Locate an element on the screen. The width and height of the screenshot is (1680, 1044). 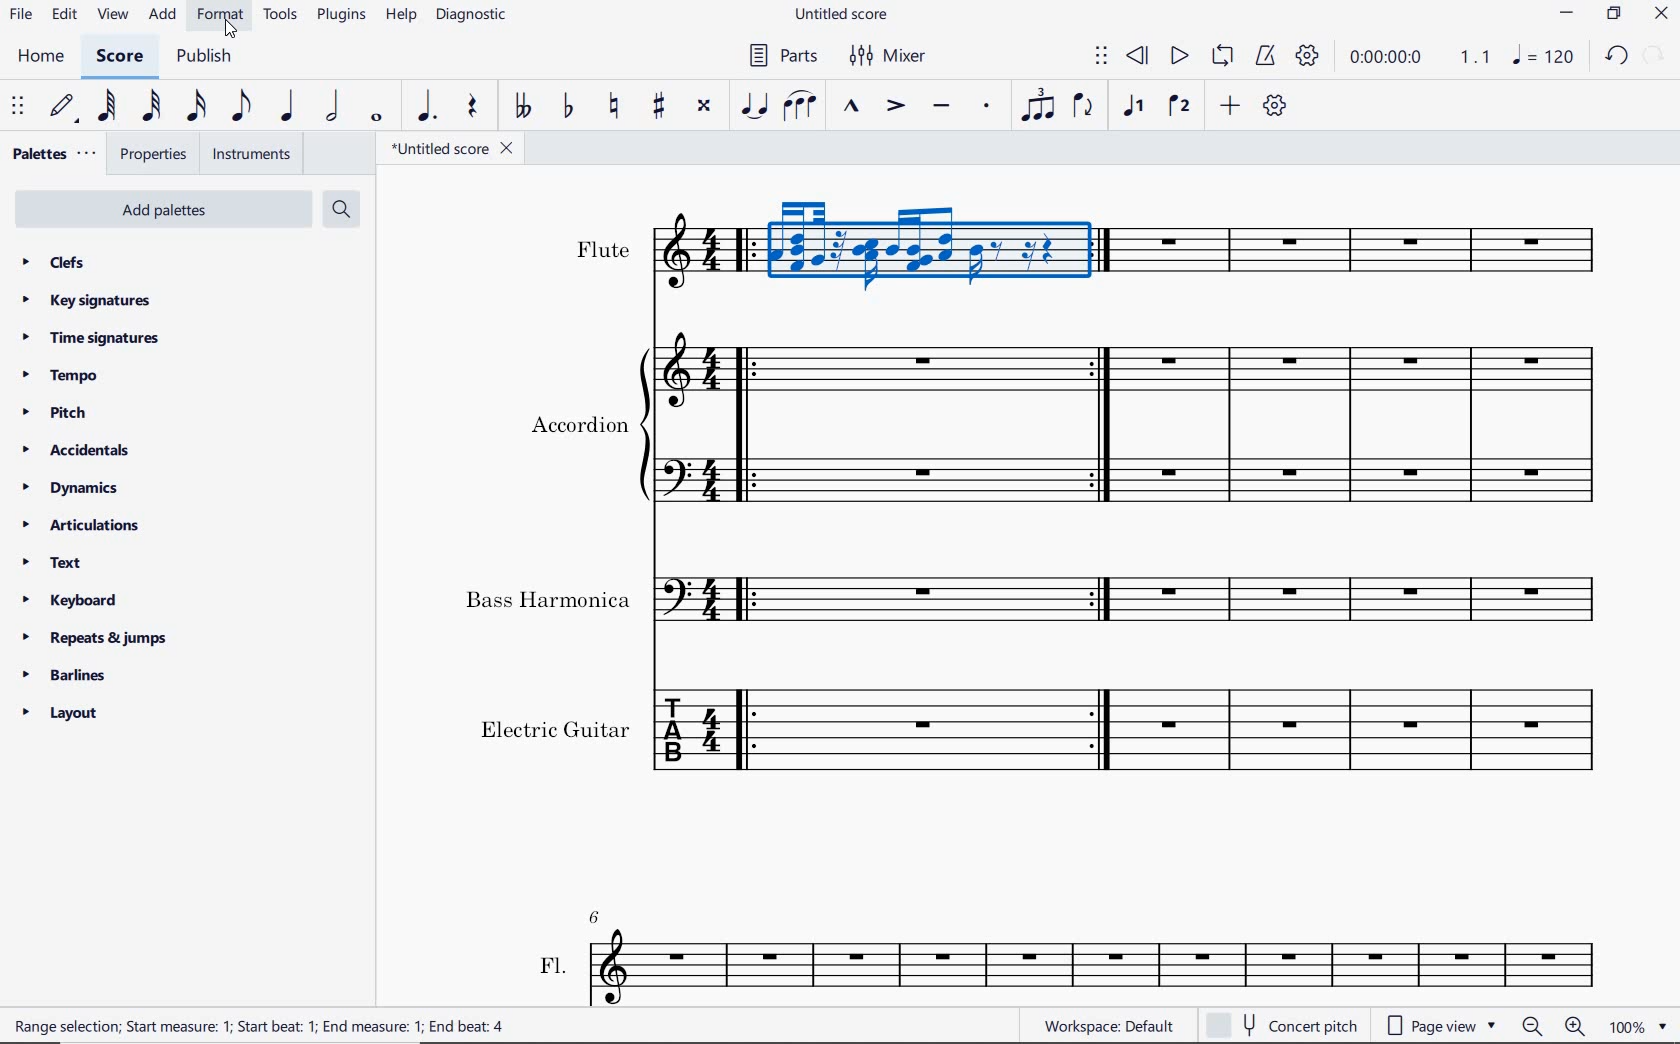
eighth note is located at coordinates (246, 107).